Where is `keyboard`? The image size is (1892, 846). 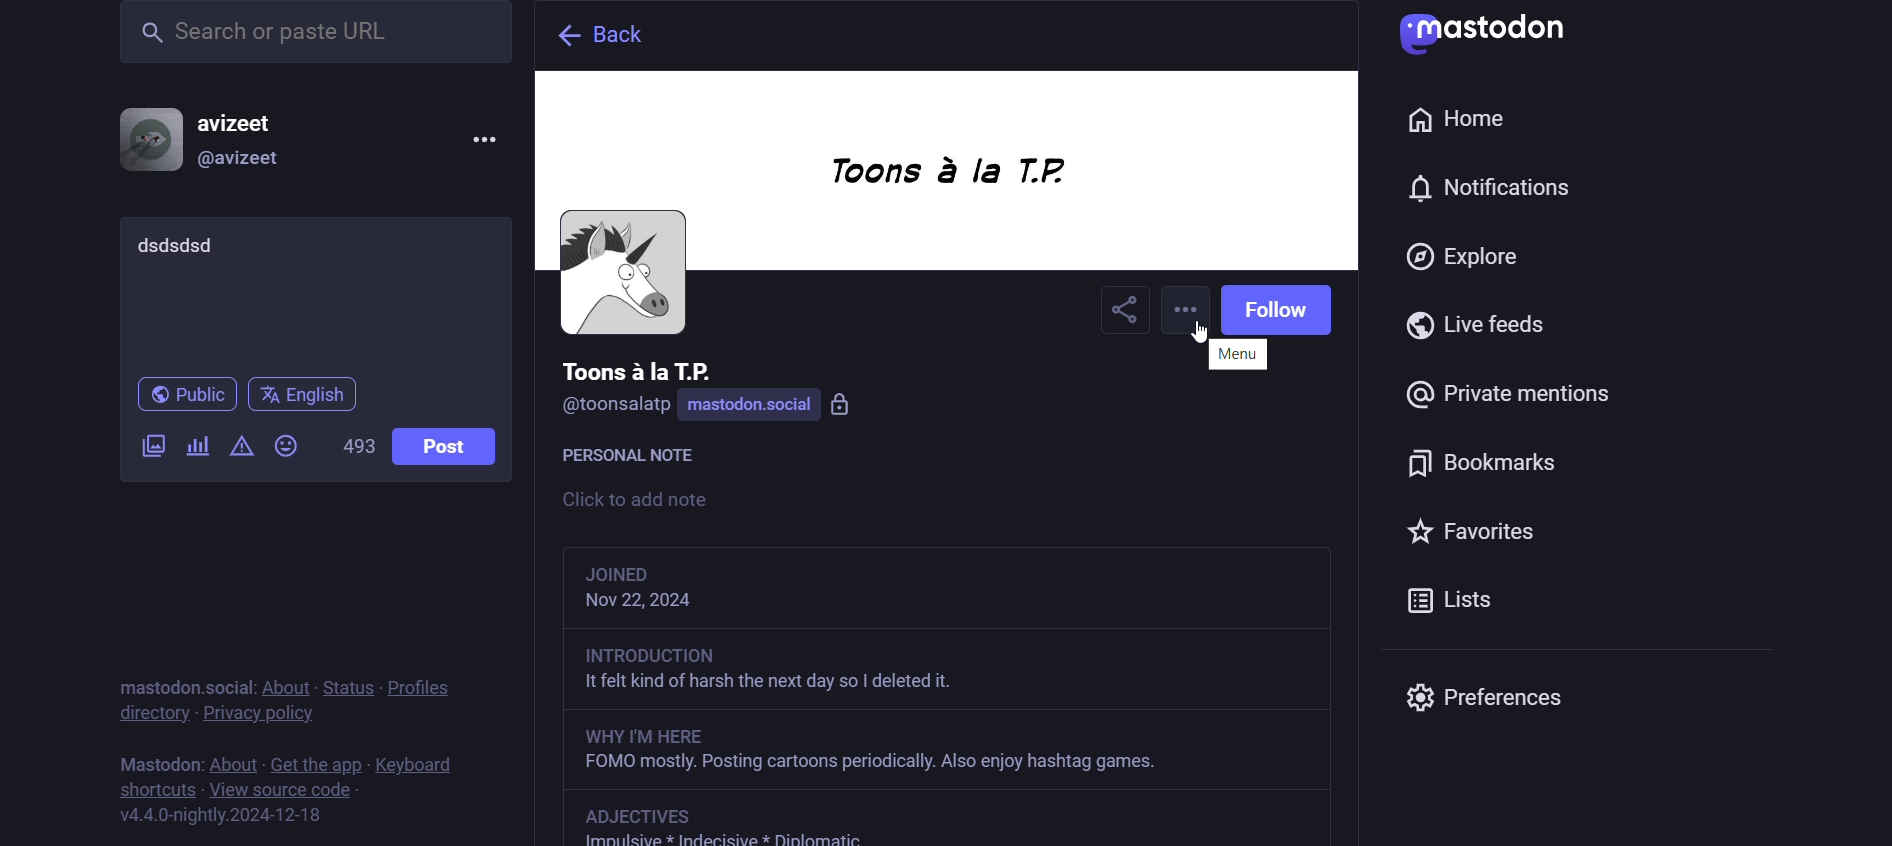
keyboard is located at coordinates (426, 763).